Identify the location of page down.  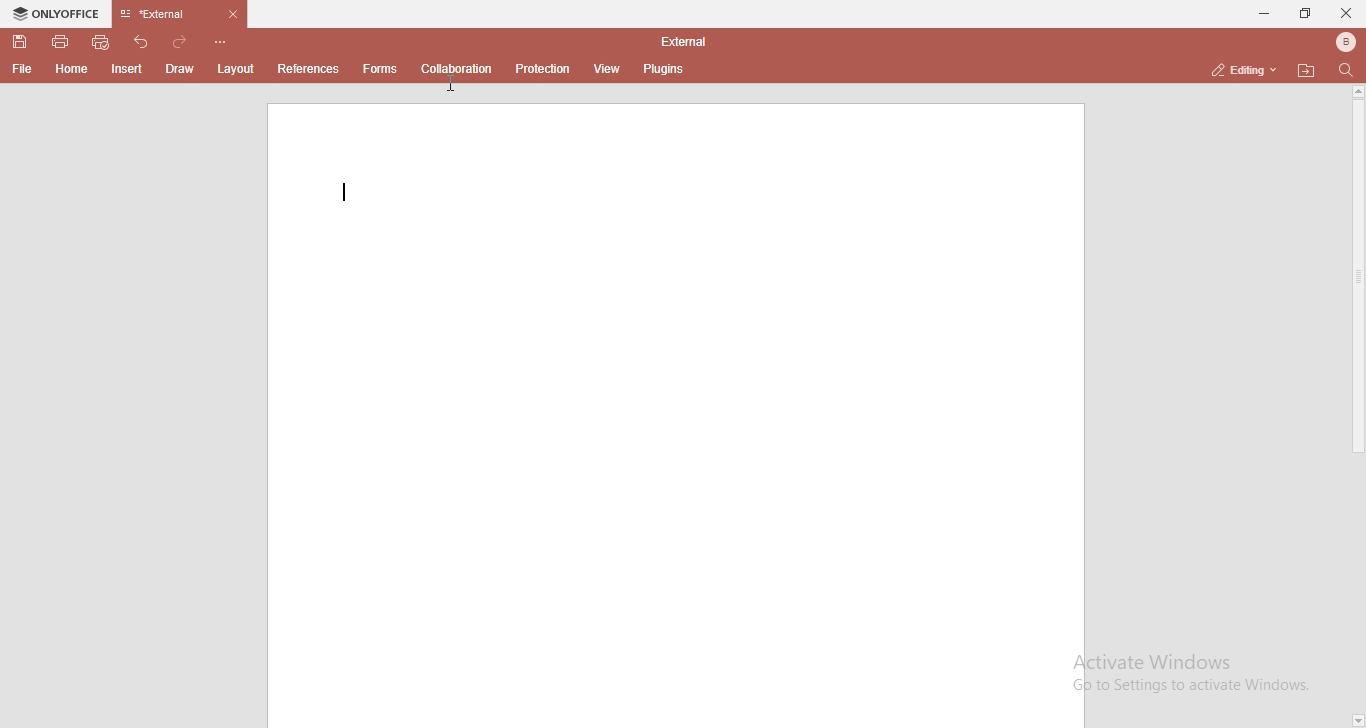
(1357, 721).